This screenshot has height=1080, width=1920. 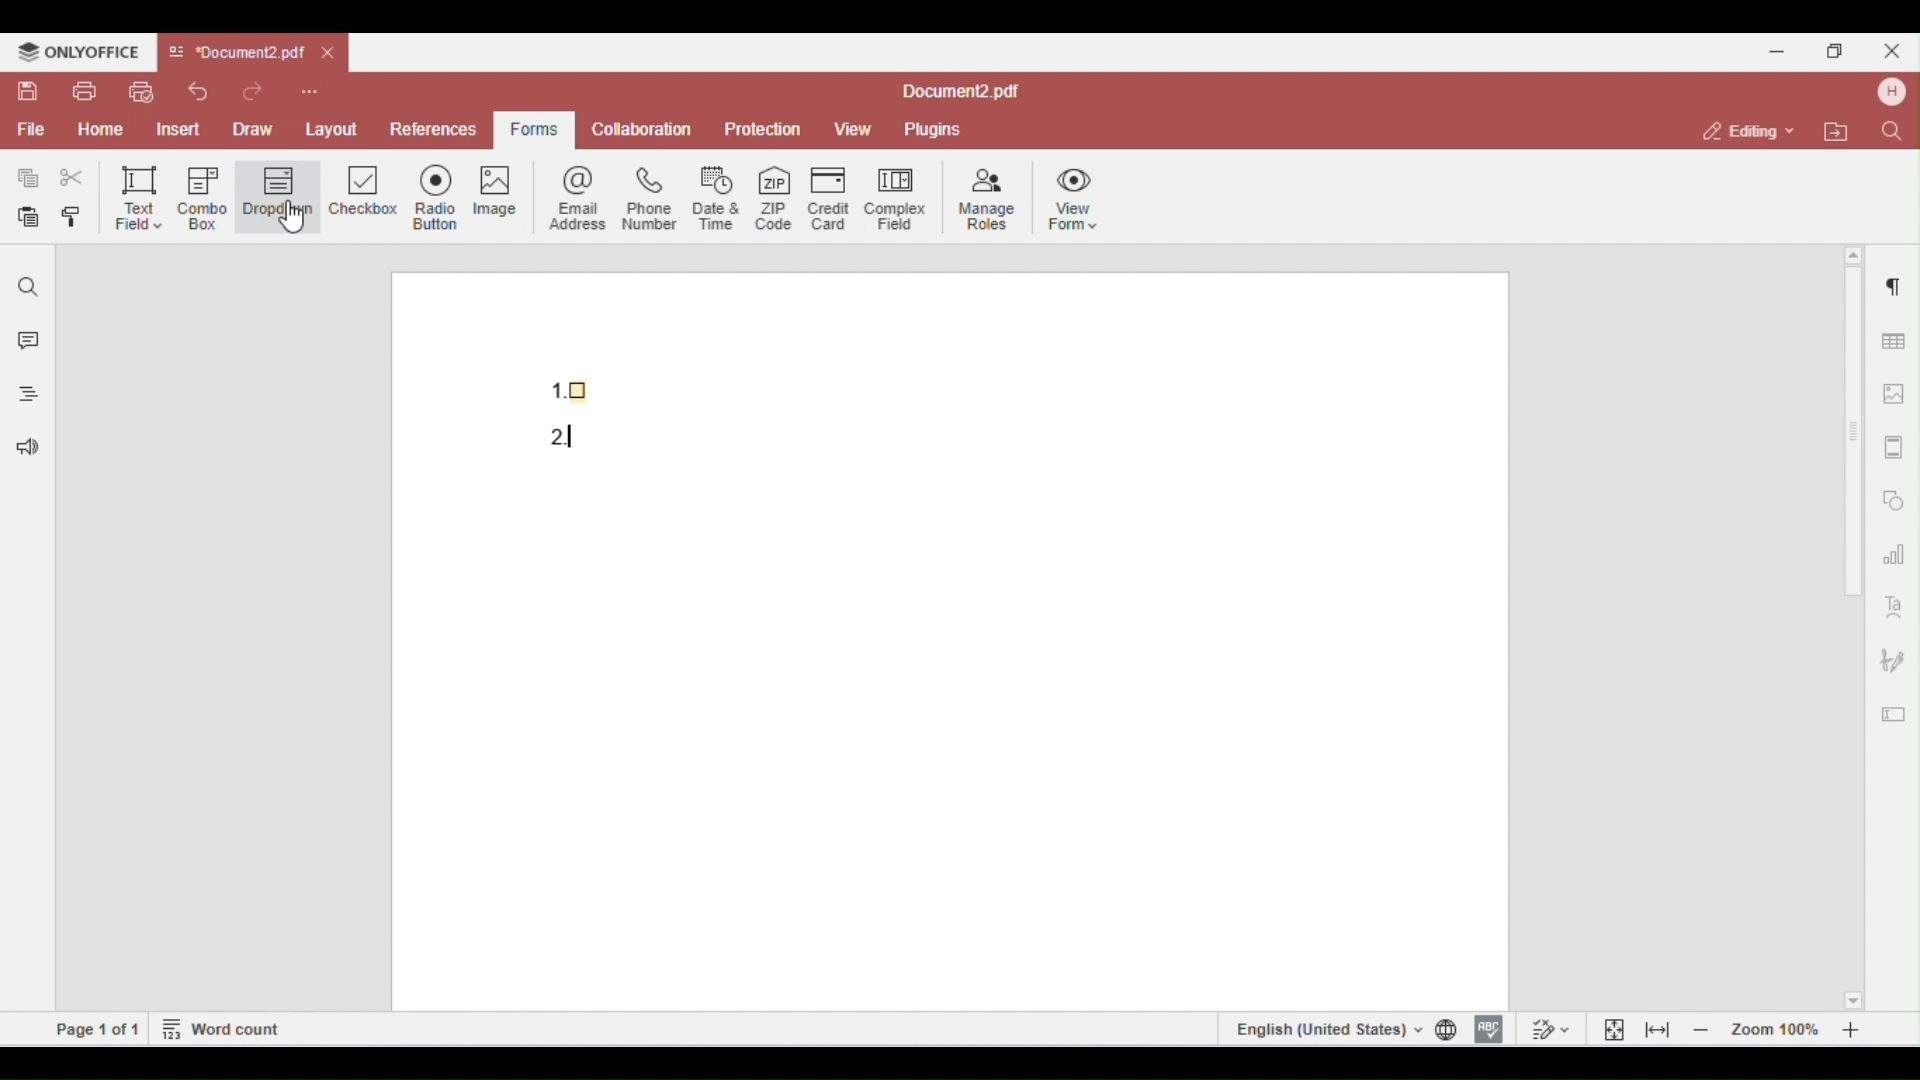 What do you see at coordinates (140, 92) in the screenshot?
I see `print preview` at bounding box center [140, 92].